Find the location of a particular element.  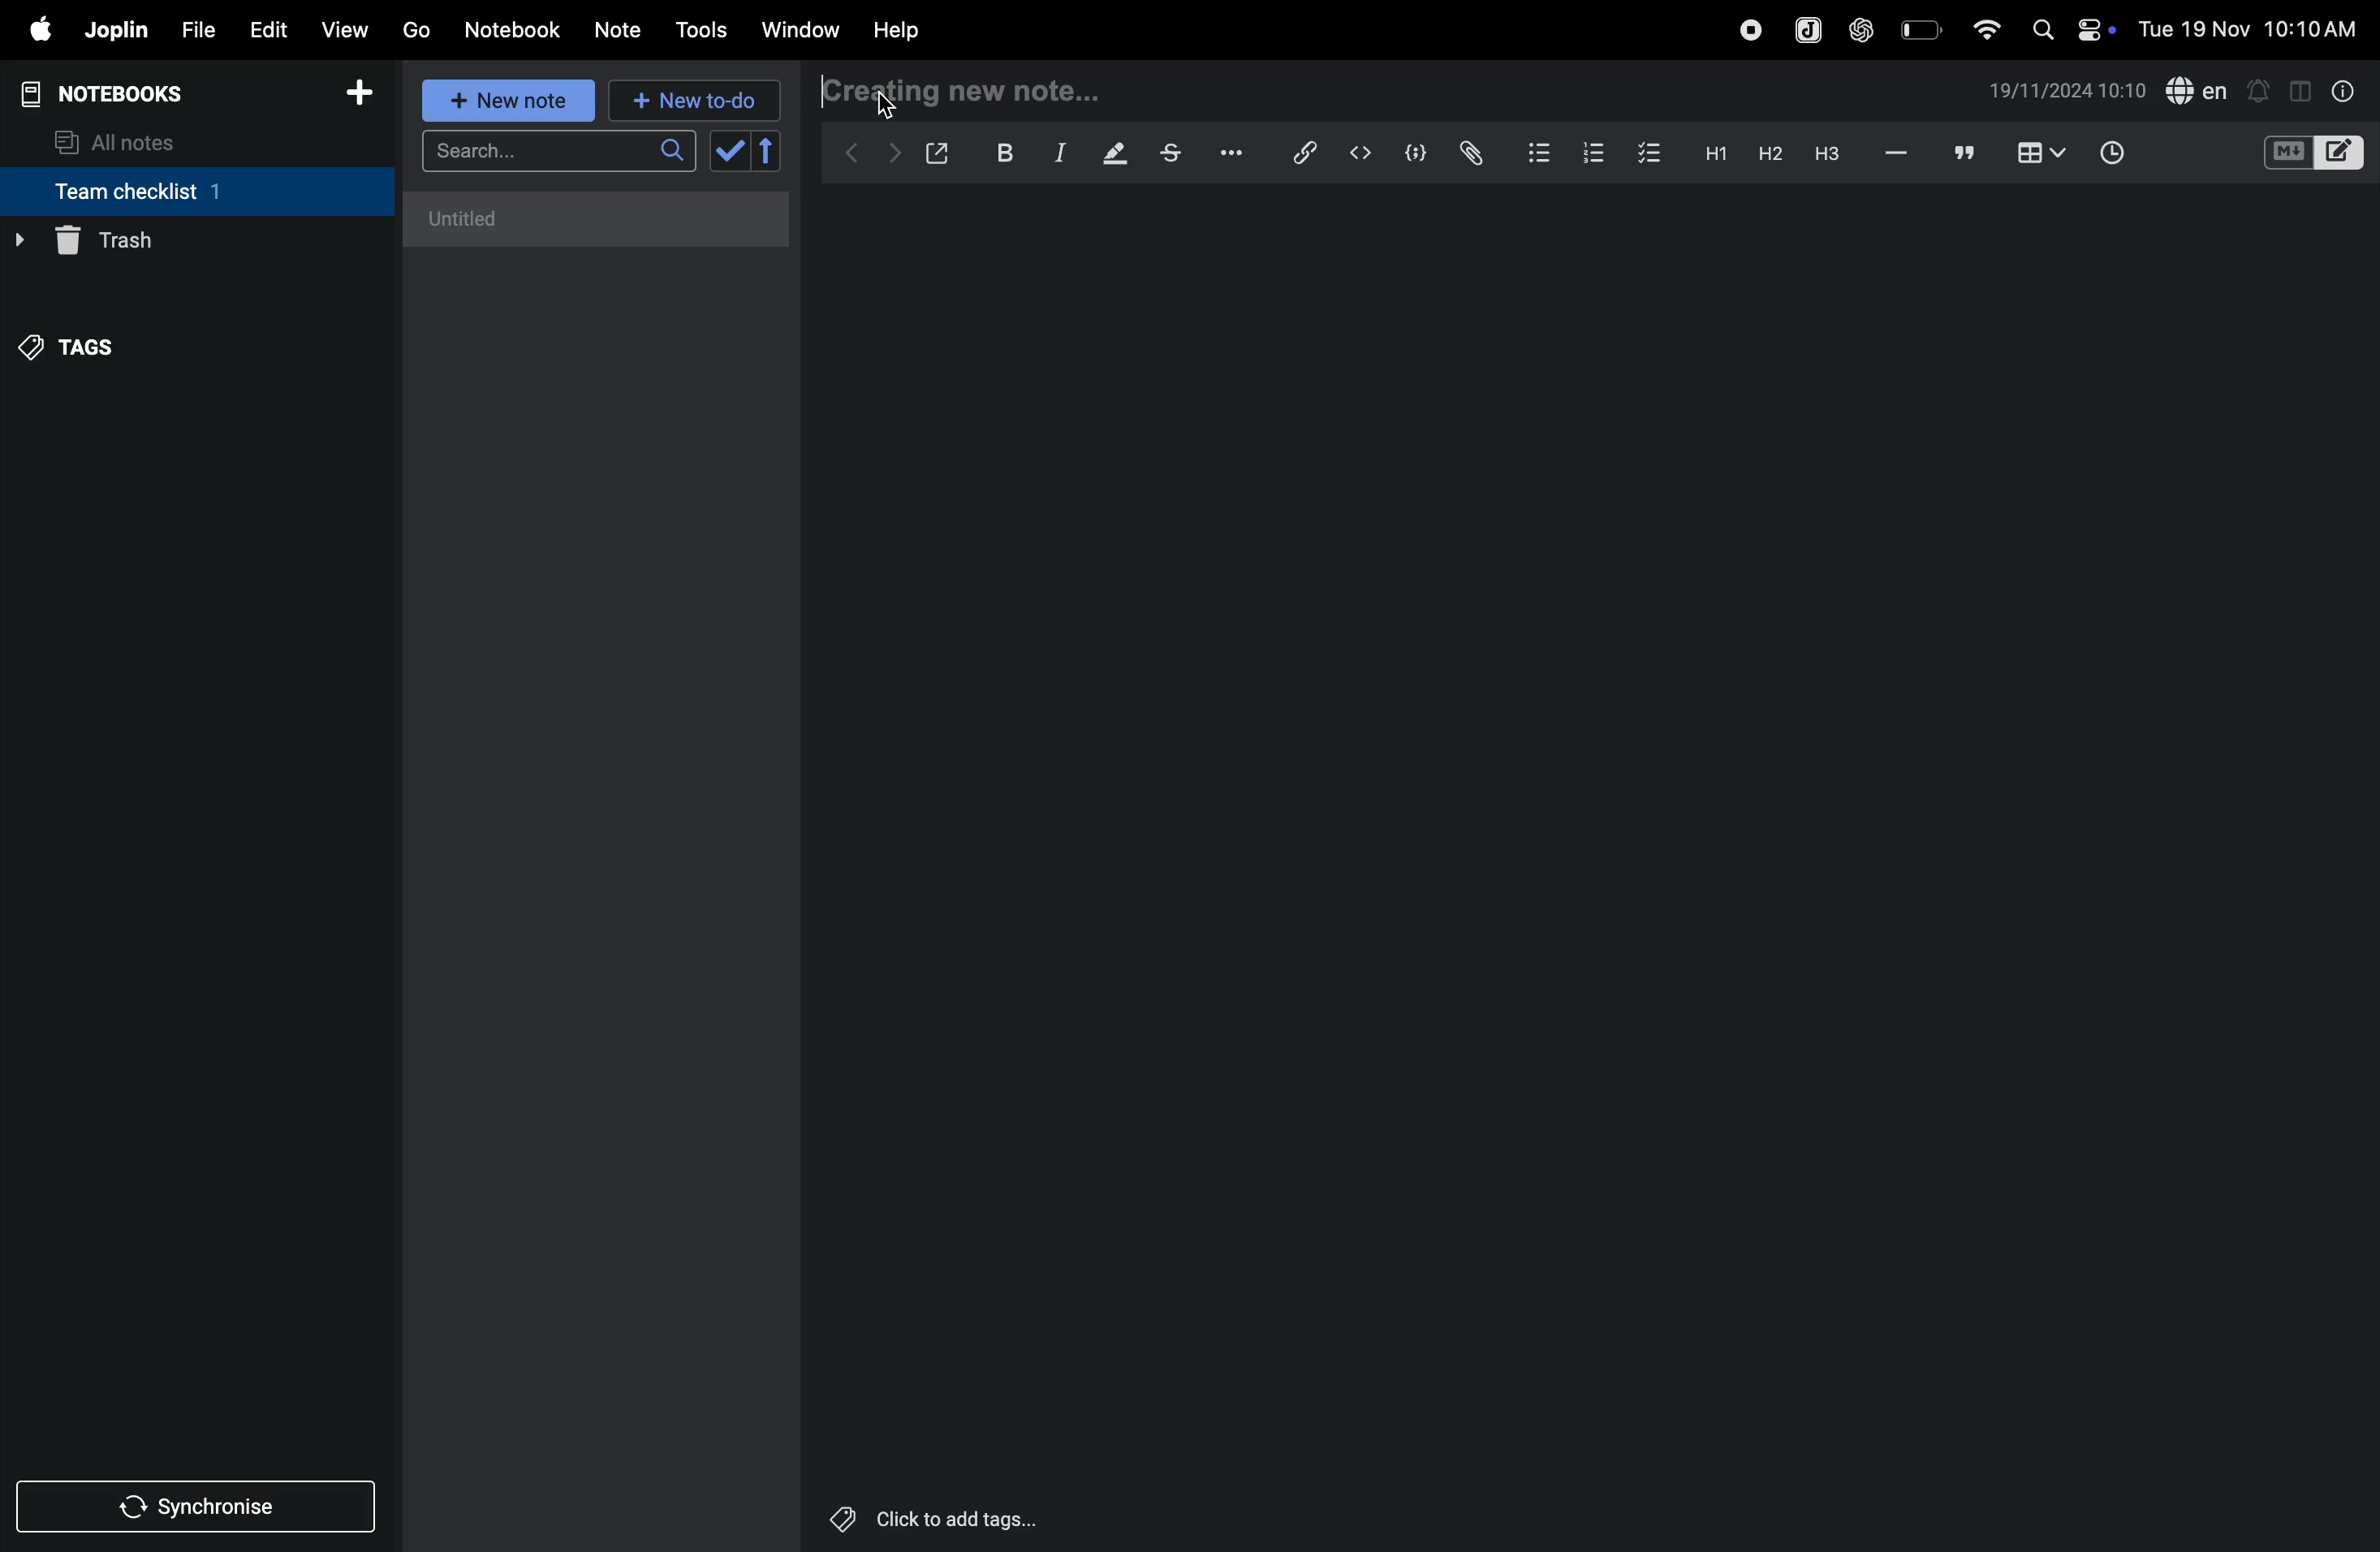

open window is located at coordinates (938, 149).